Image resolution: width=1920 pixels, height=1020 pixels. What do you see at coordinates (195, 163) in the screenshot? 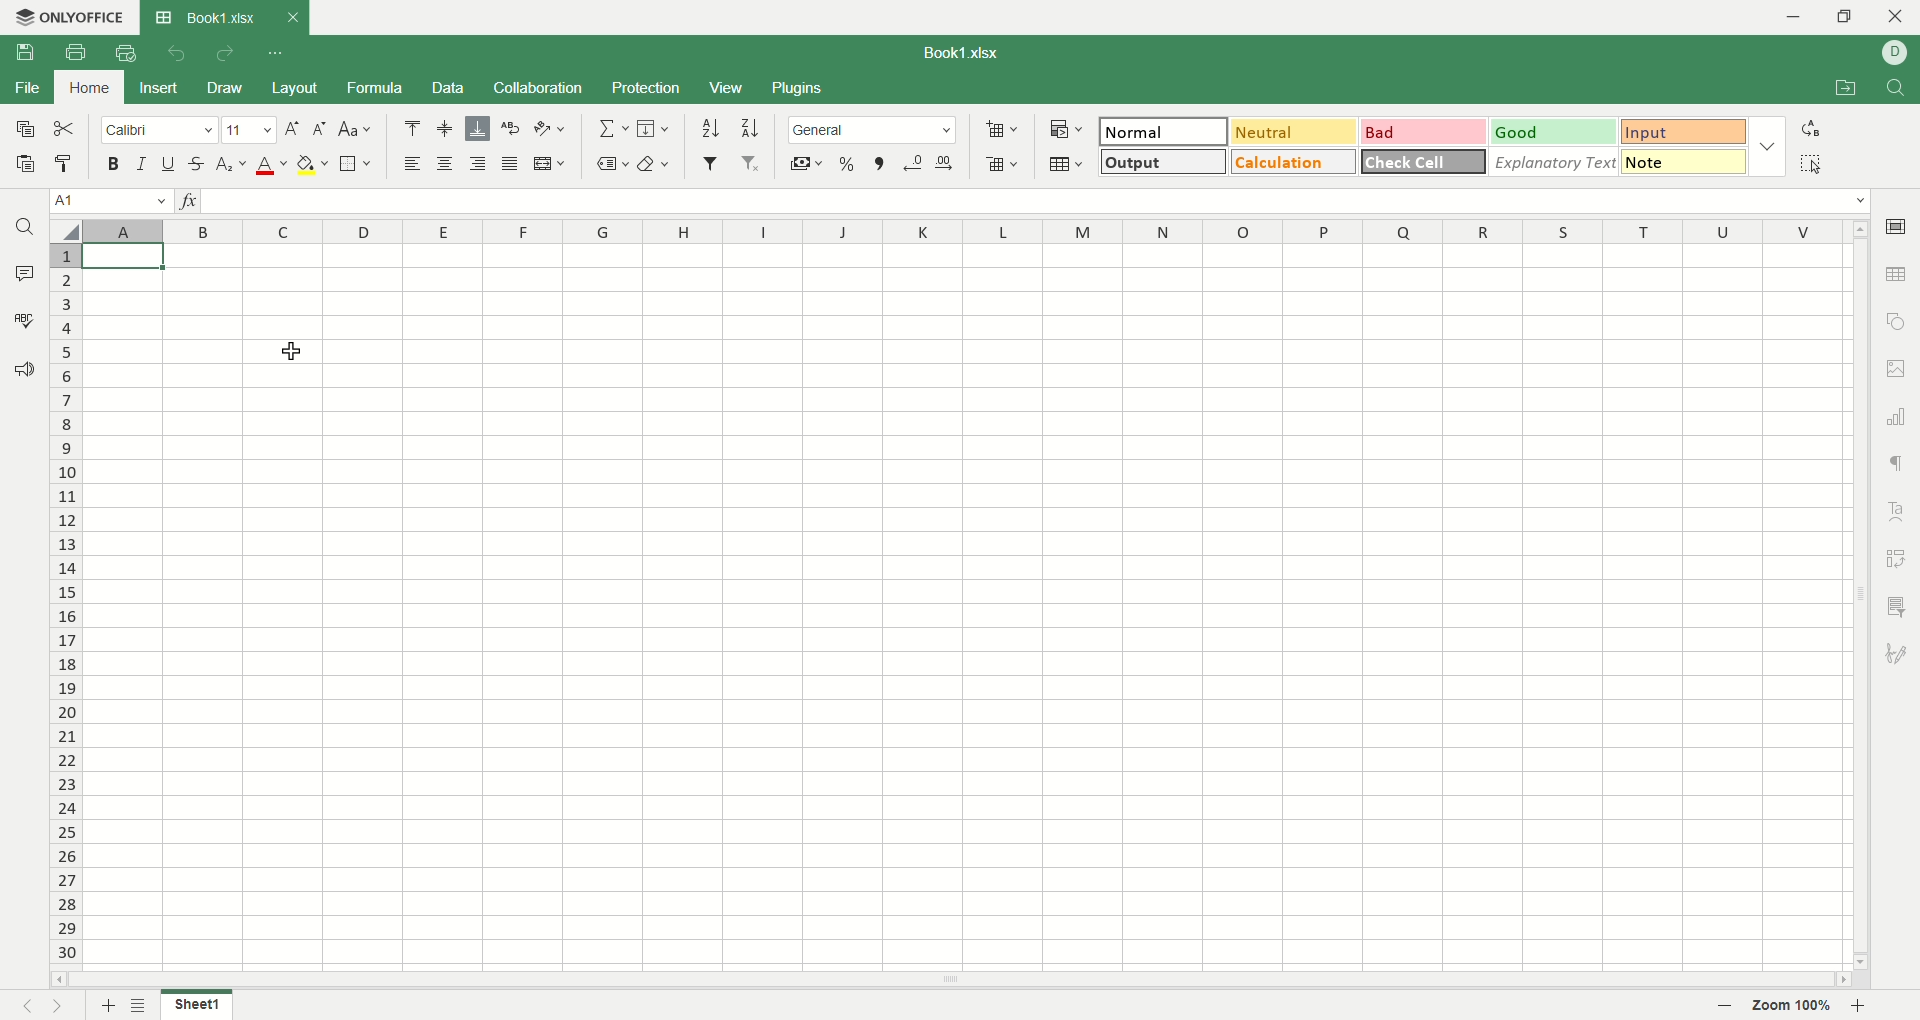
I see `strikethrough` at bounding box center [195, 163].